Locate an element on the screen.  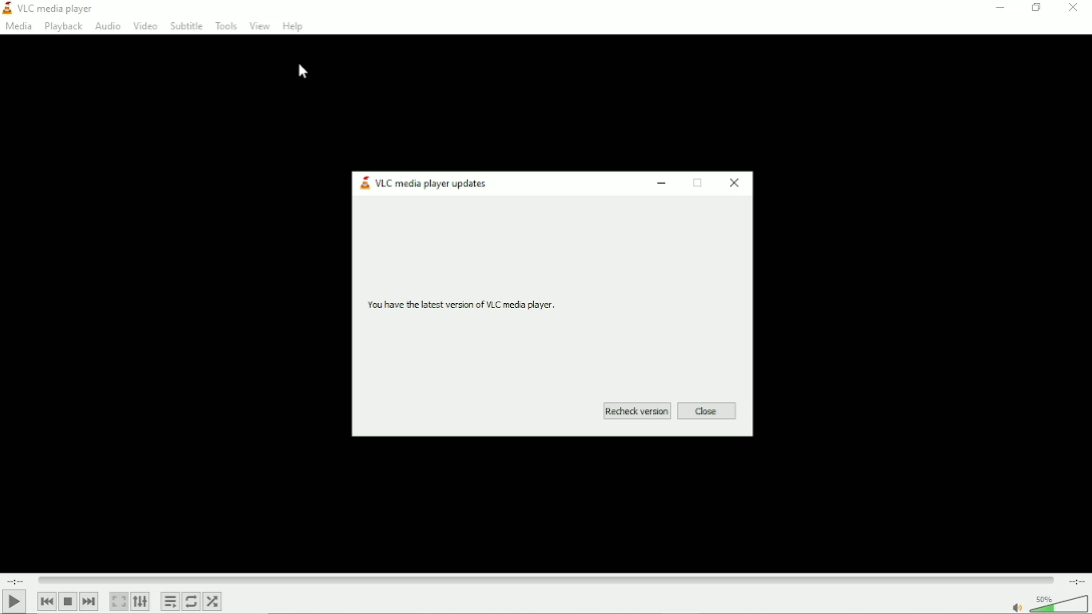
Volume is located at coordinates (1059, 604).